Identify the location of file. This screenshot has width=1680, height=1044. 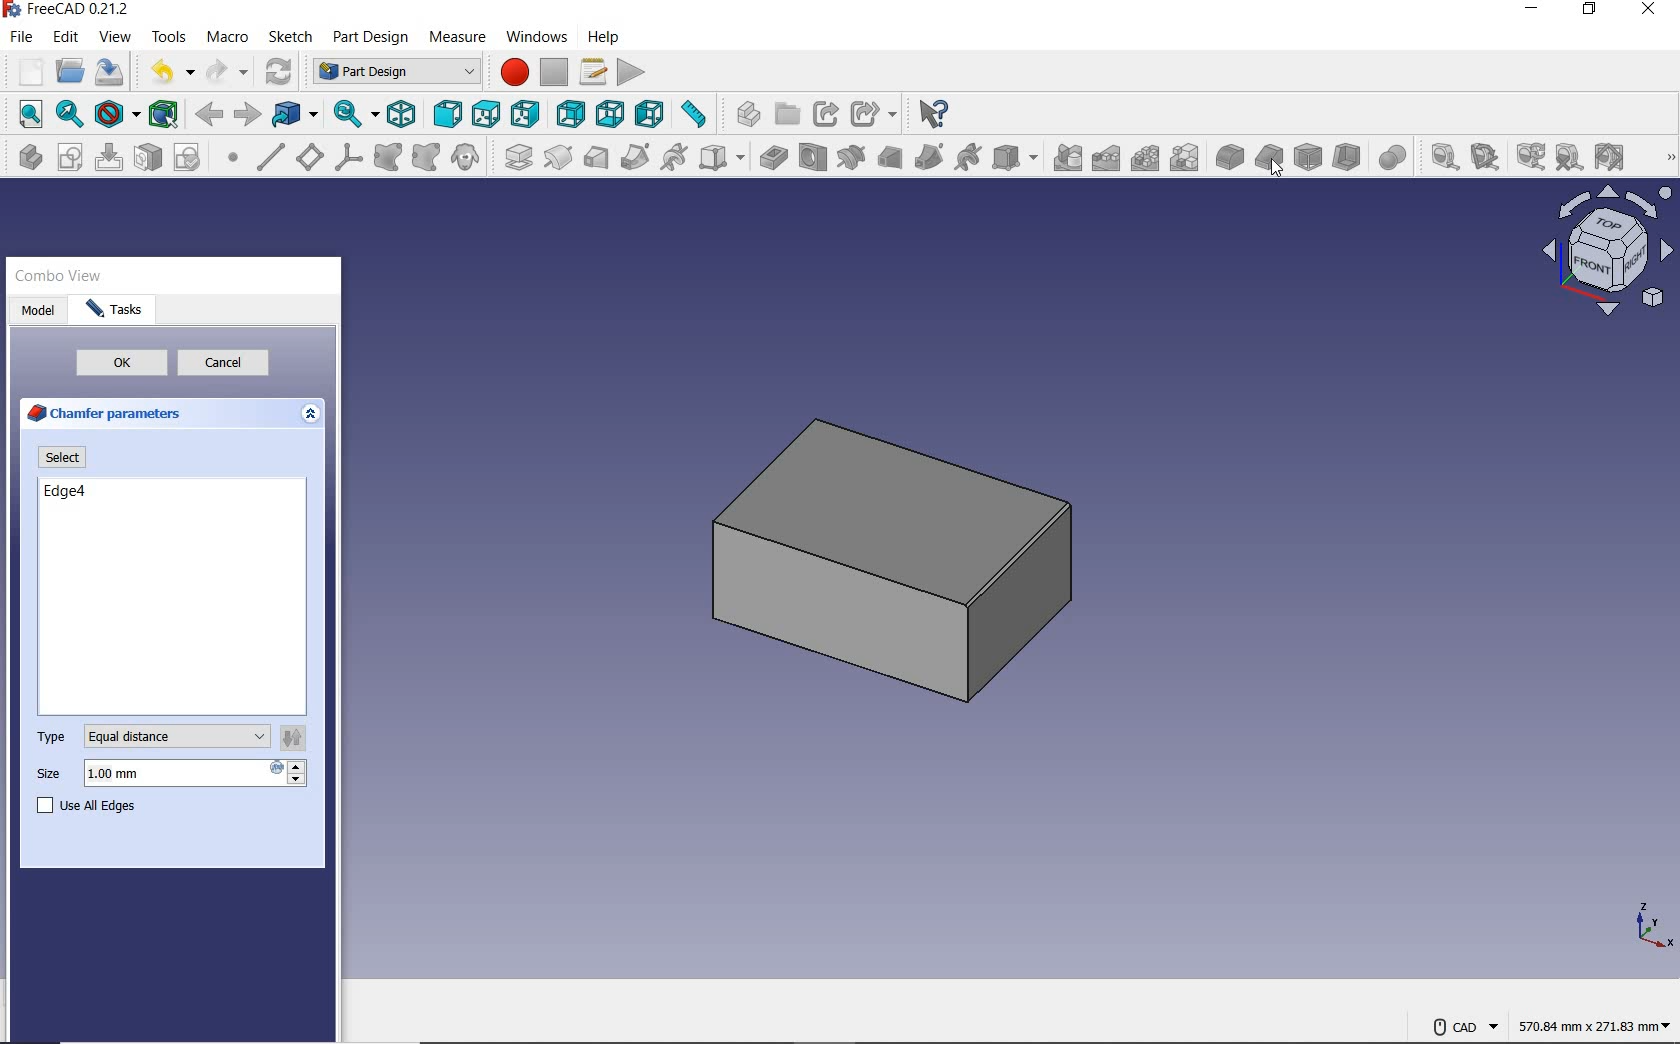
(22, 37).